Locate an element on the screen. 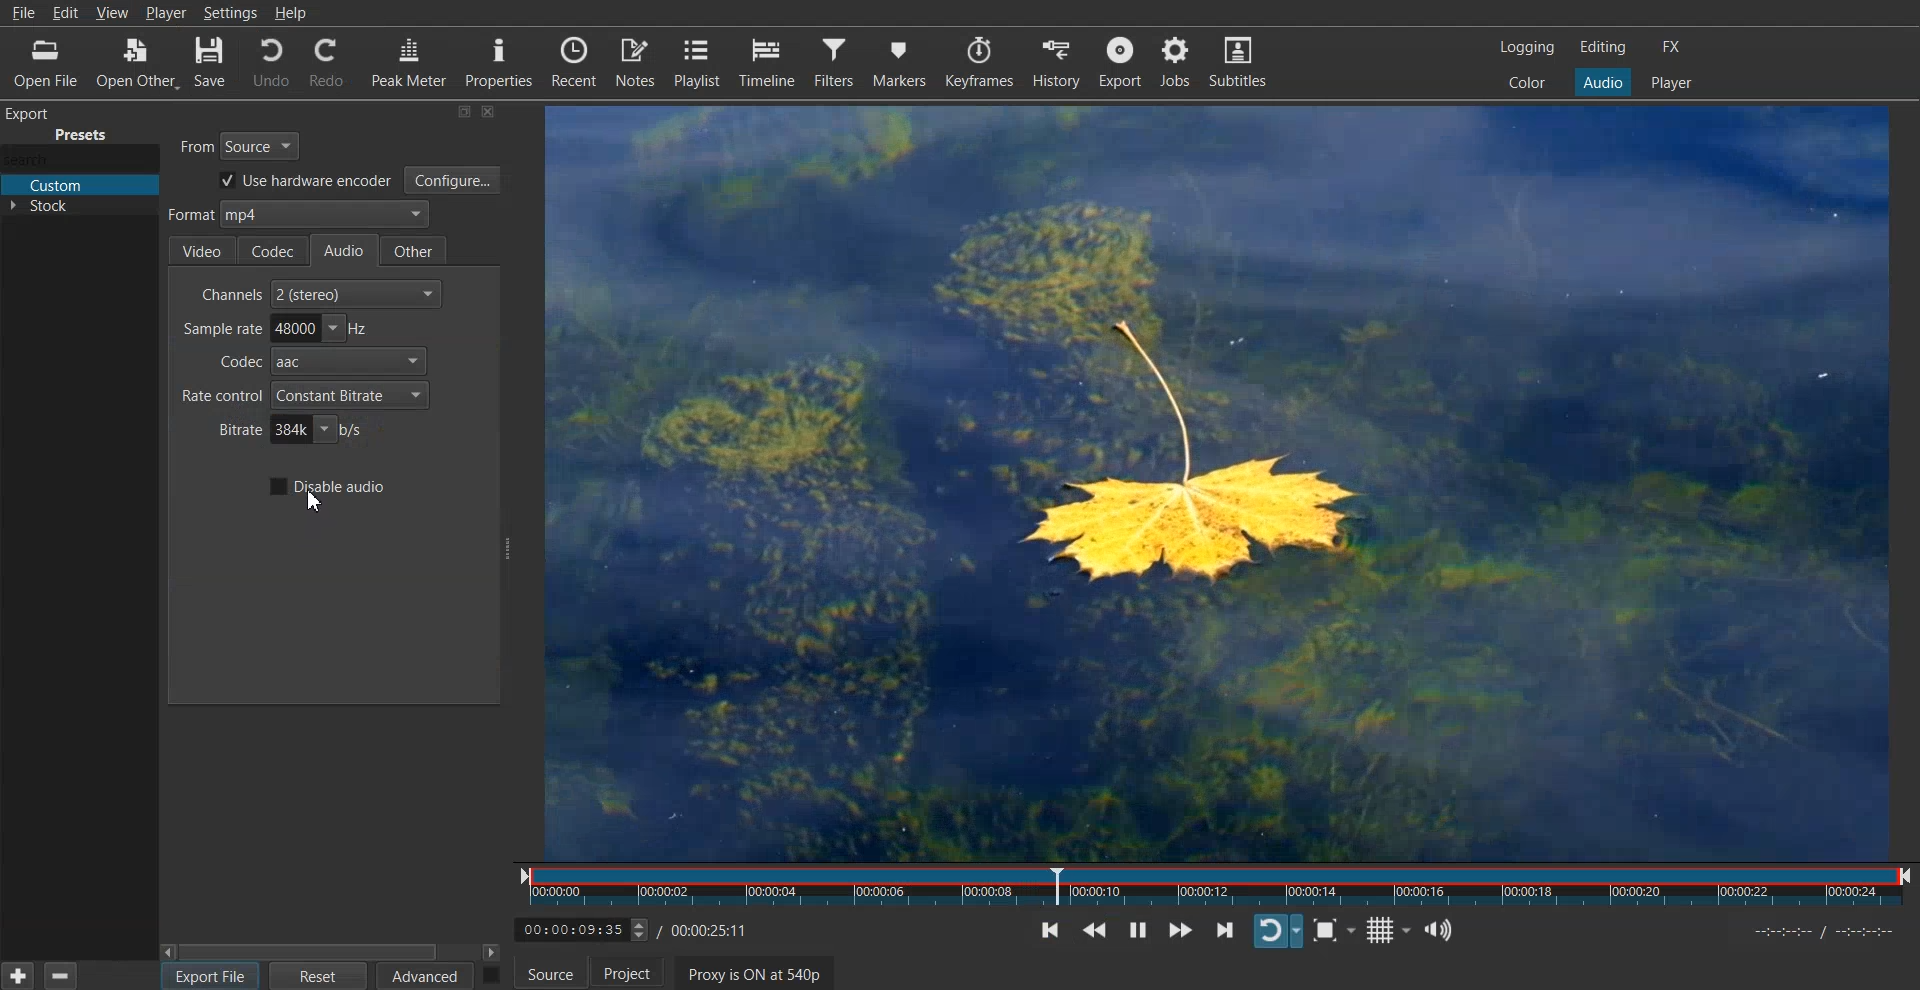 Image resolution: width=1920 pixels, height=990 pixels. Source is located at coordinates (549, 976).